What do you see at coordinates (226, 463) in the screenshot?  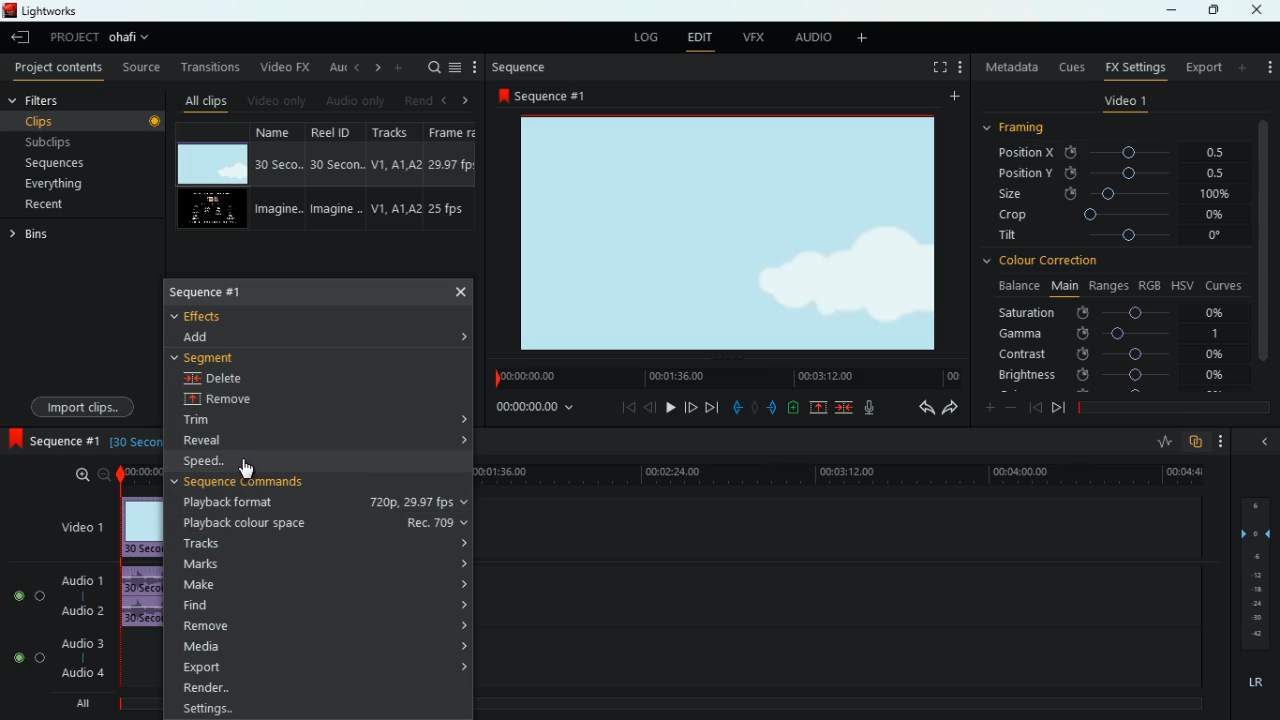 I see `speed` at bounding box center [226, 463].